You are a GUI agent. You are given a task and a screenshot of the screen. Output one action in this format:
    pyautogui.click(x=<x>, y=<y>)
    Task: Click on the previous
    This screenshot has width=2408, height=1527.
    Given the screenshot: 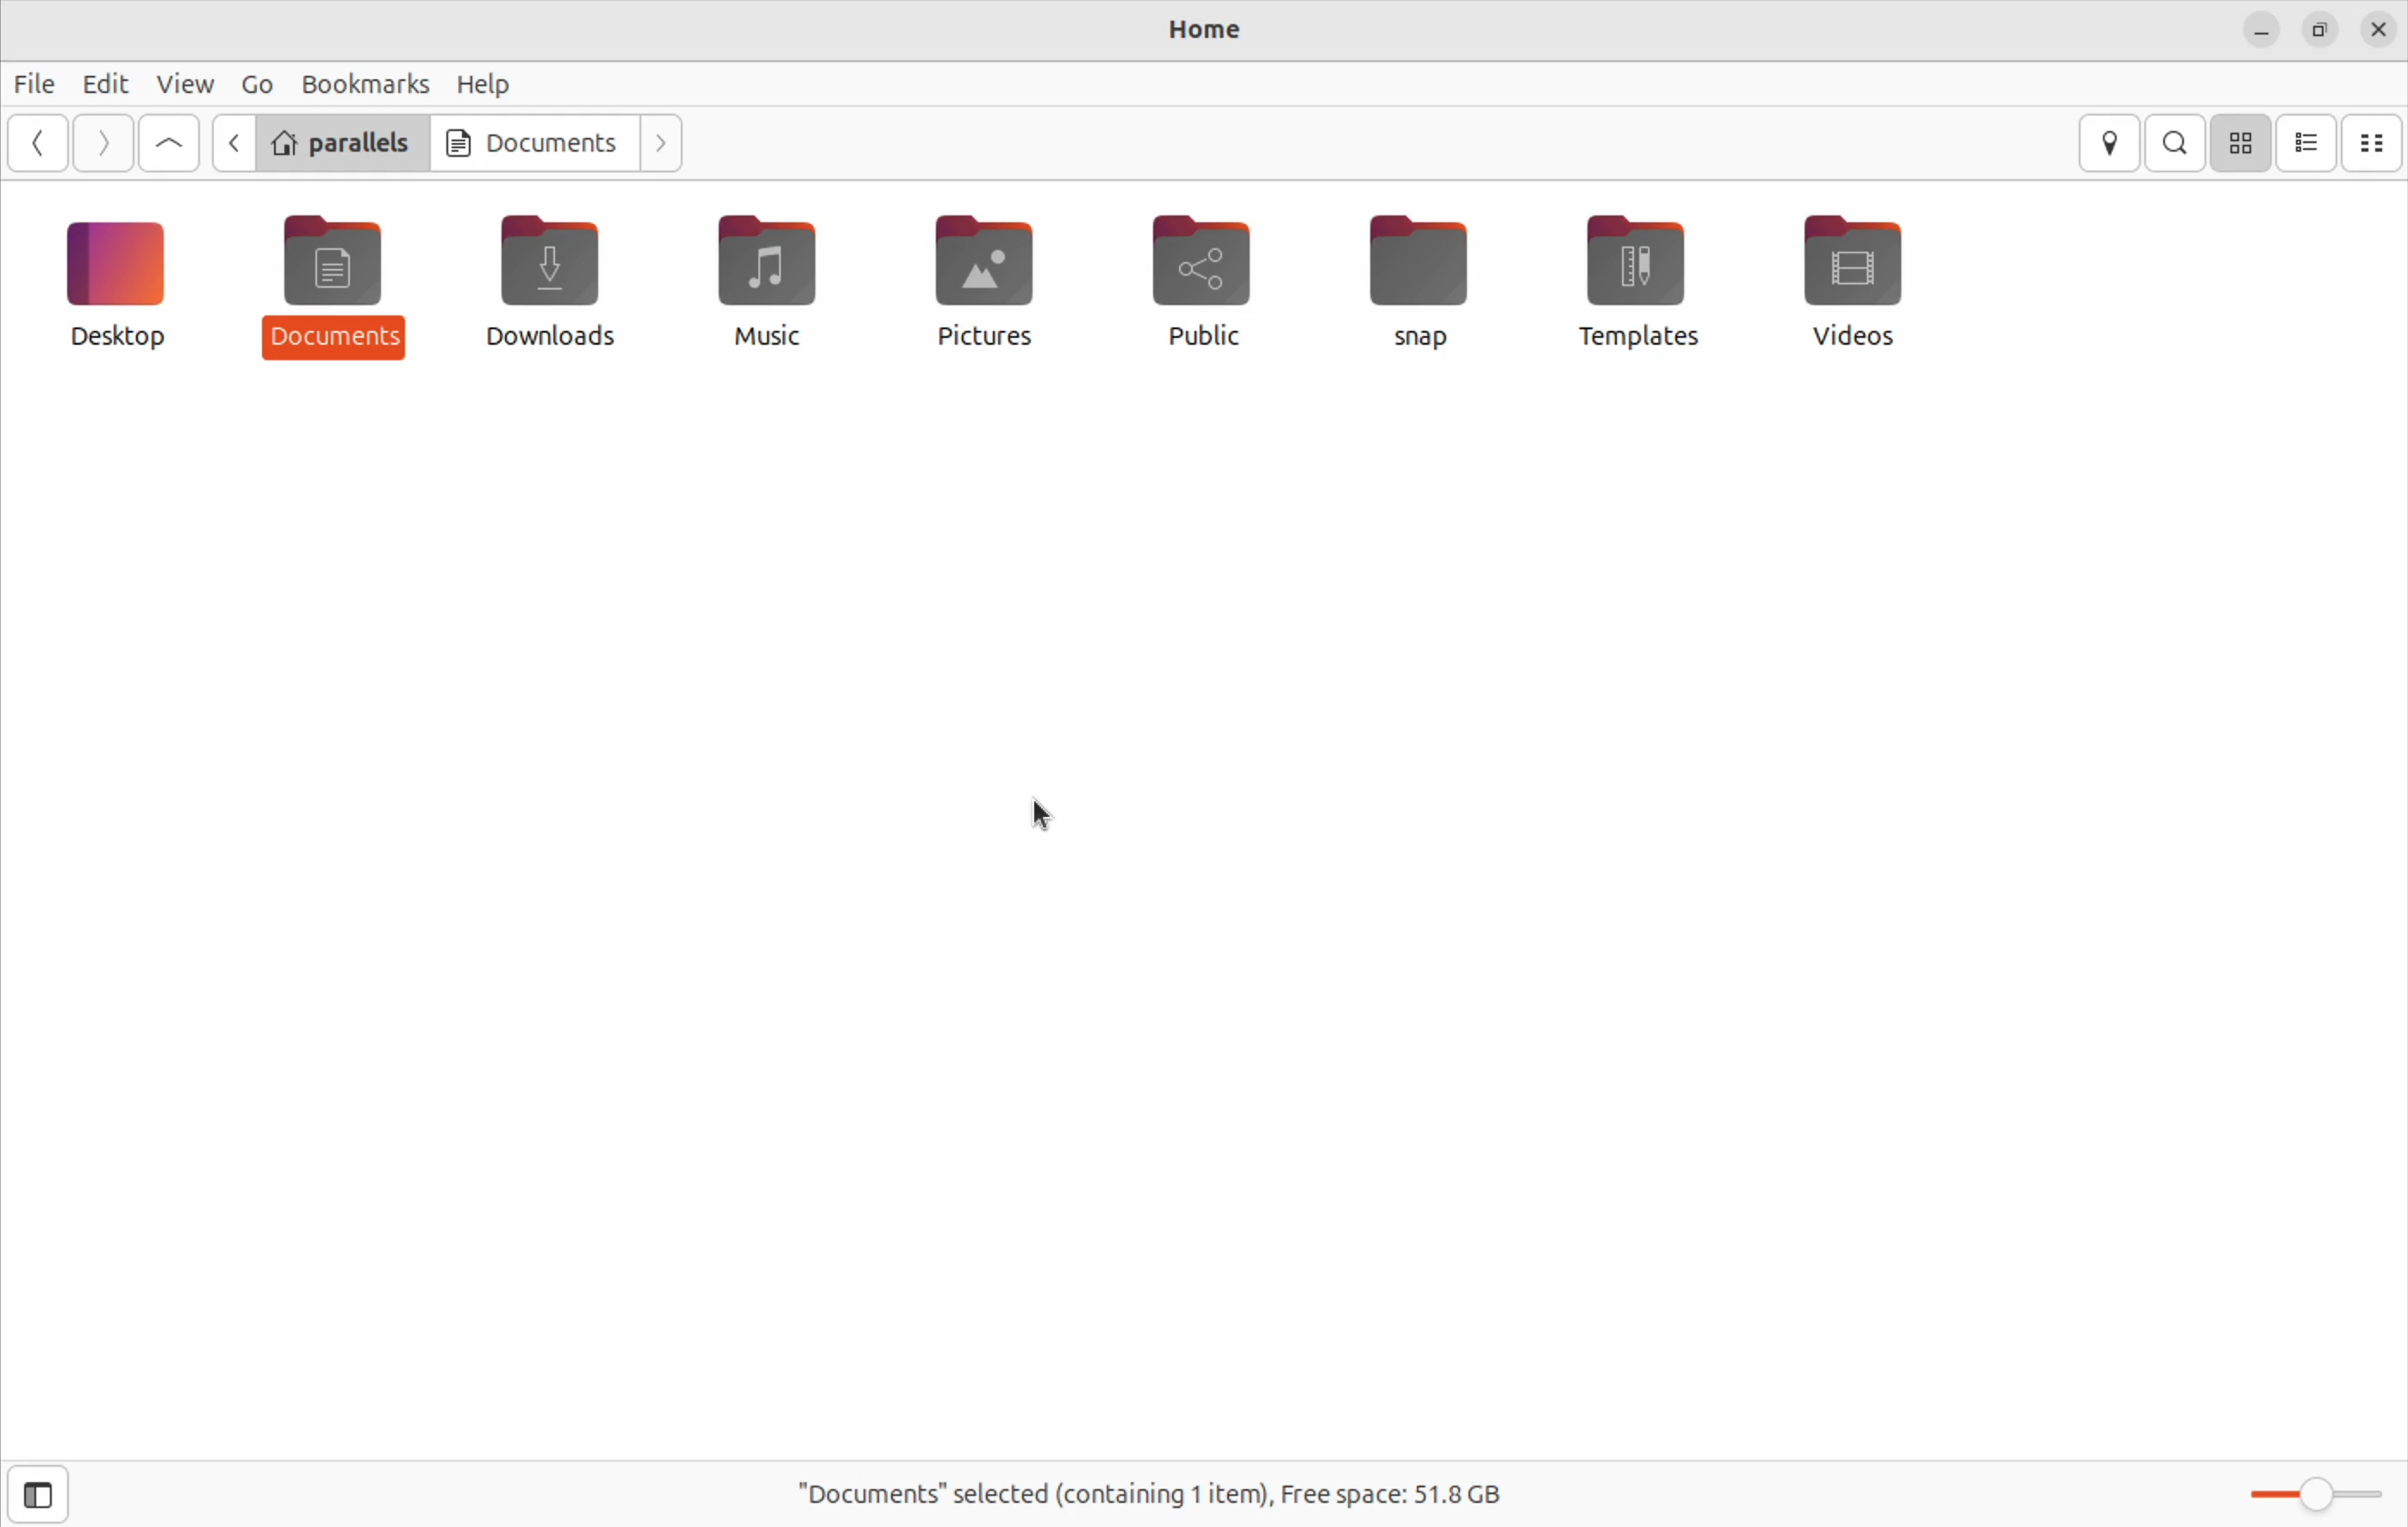 What is the action you would take?
    pyautogui.click(x=231, y=145)
    